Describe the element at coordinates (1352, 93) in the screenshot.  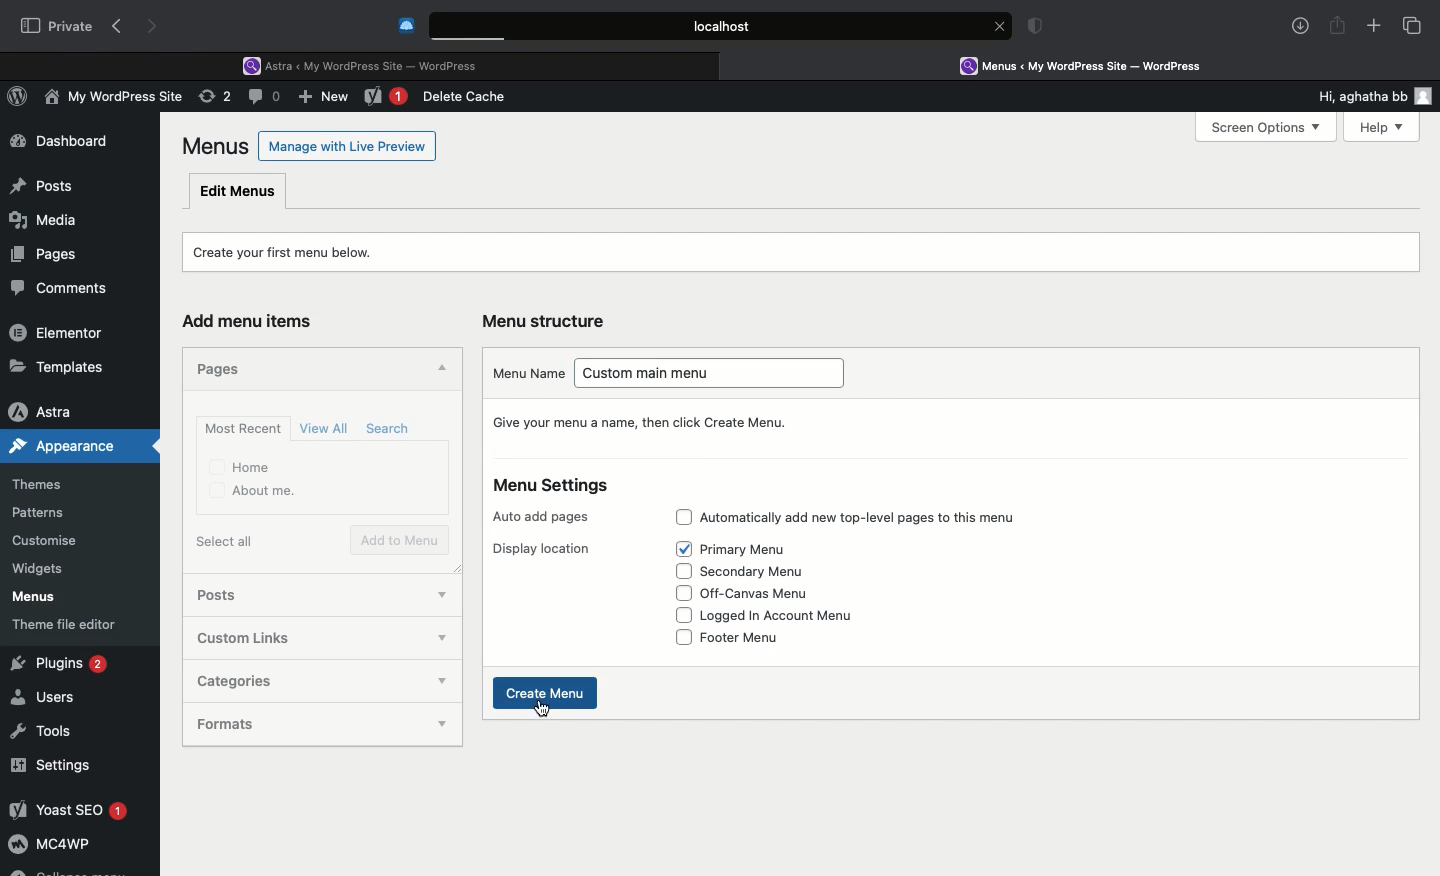
I see `Hi, aghatha bb` at that location.